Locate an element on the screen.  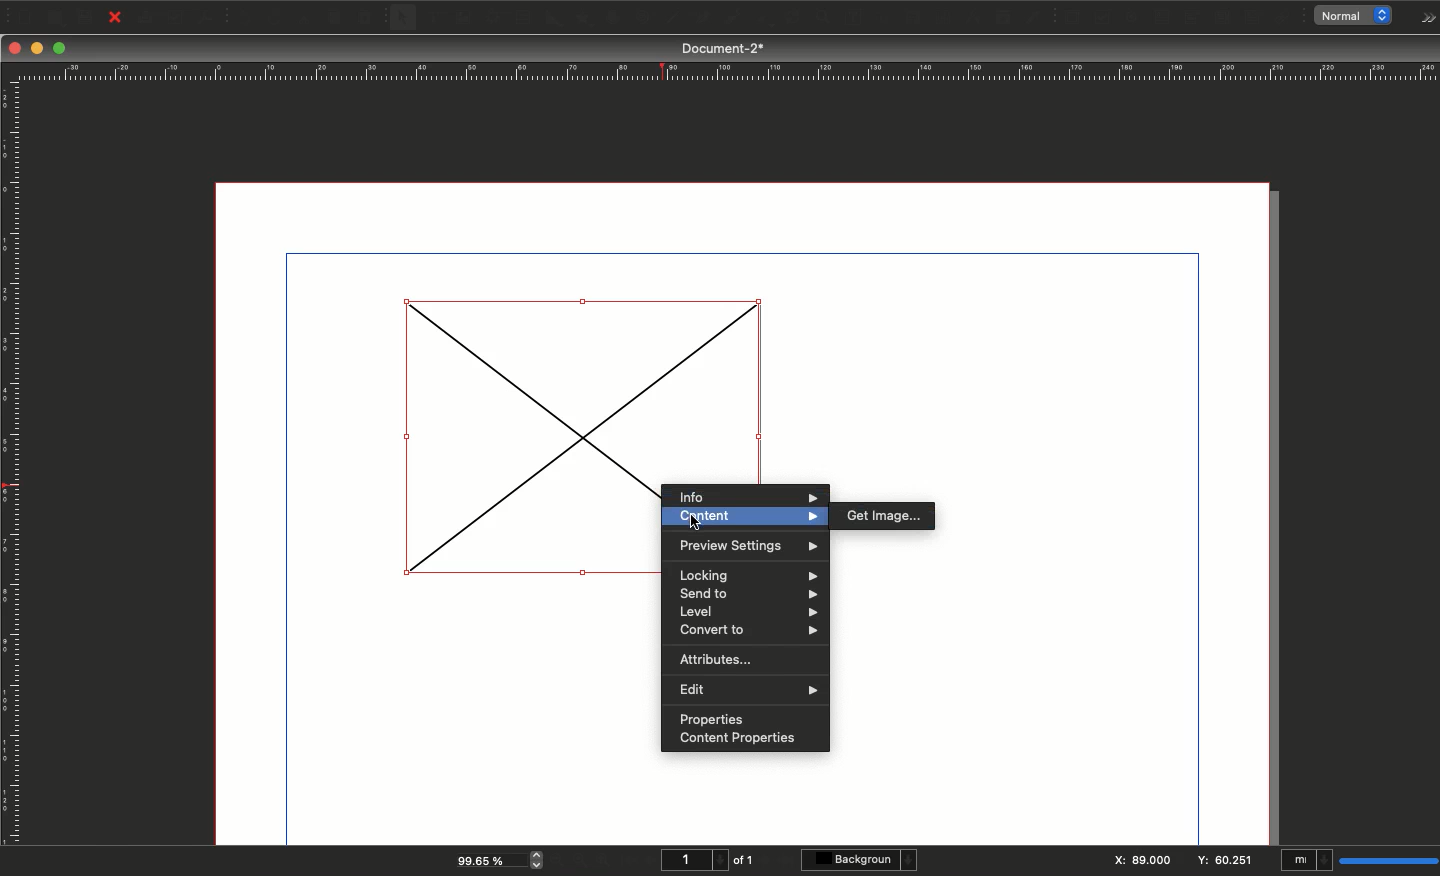
Spiral is located at coordinates (646, 20).